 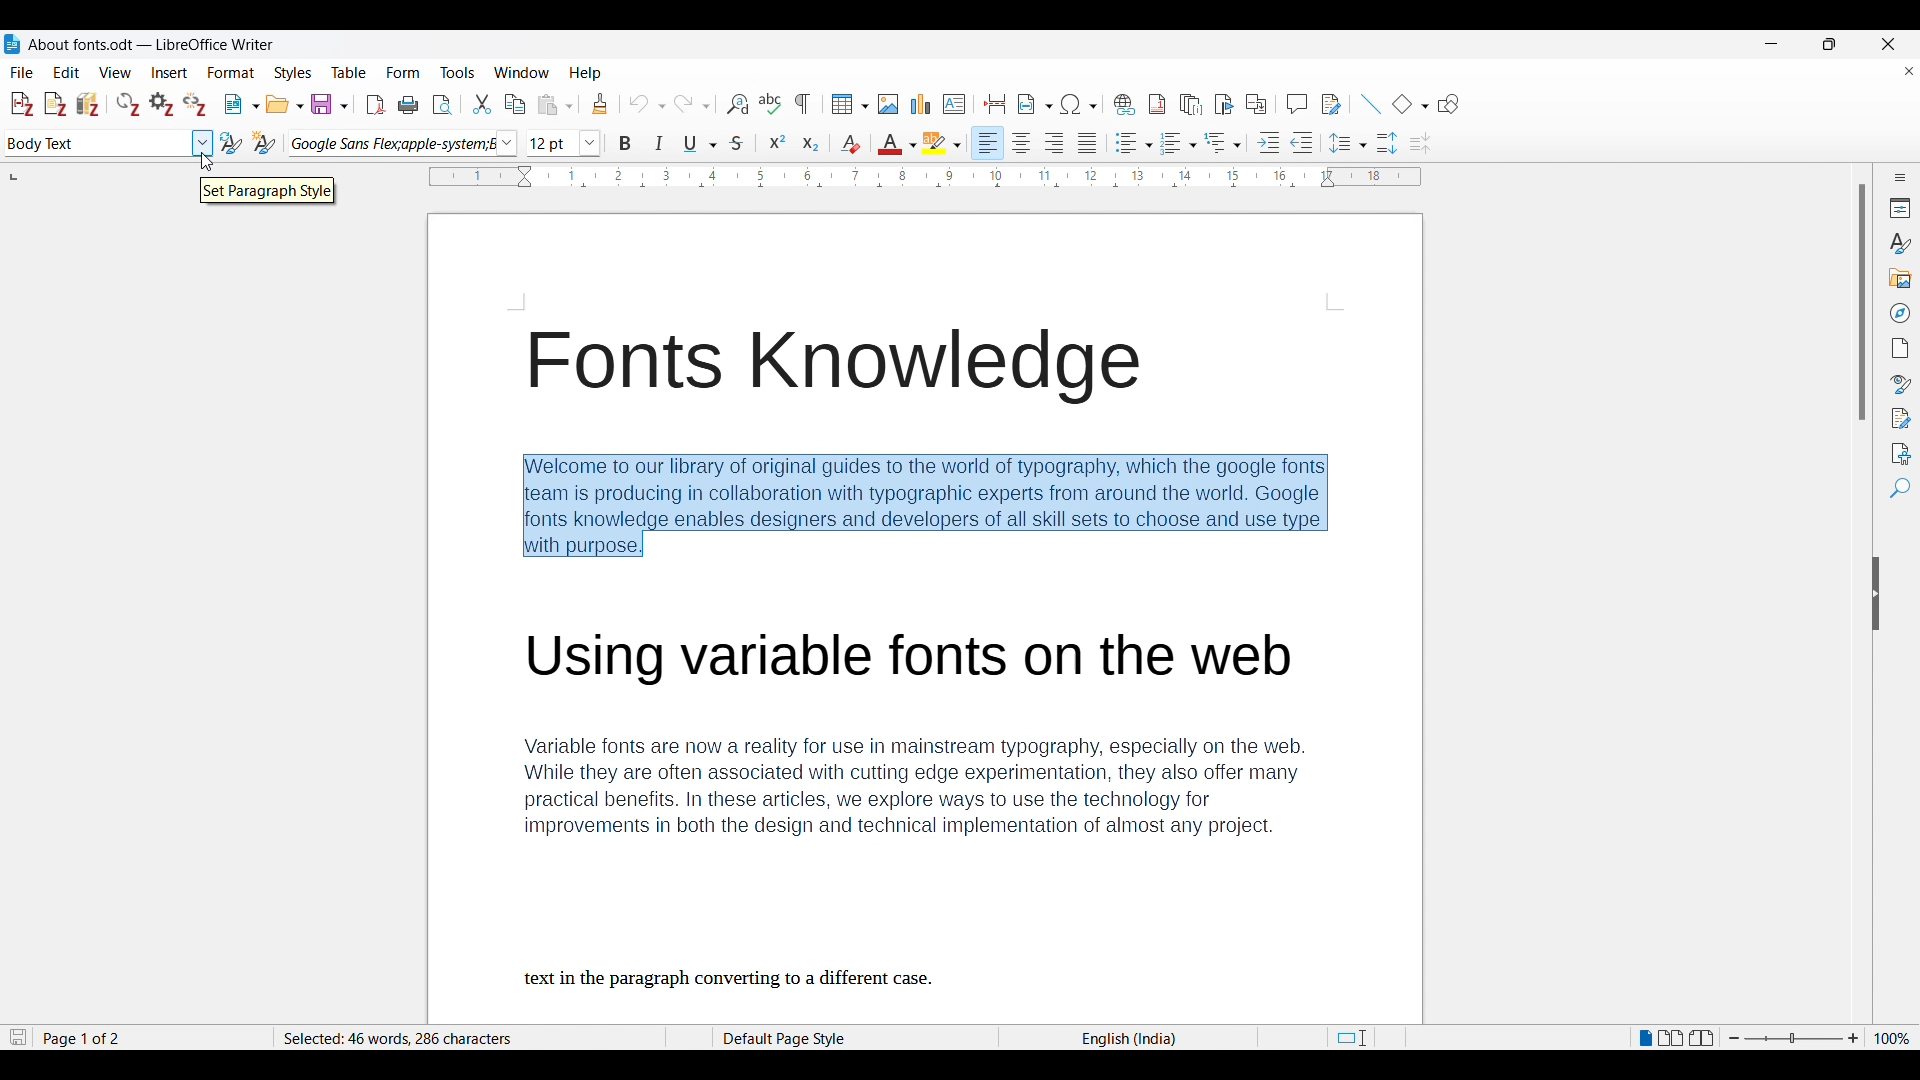 I want to click on Add note, so click(x=56, y=105).